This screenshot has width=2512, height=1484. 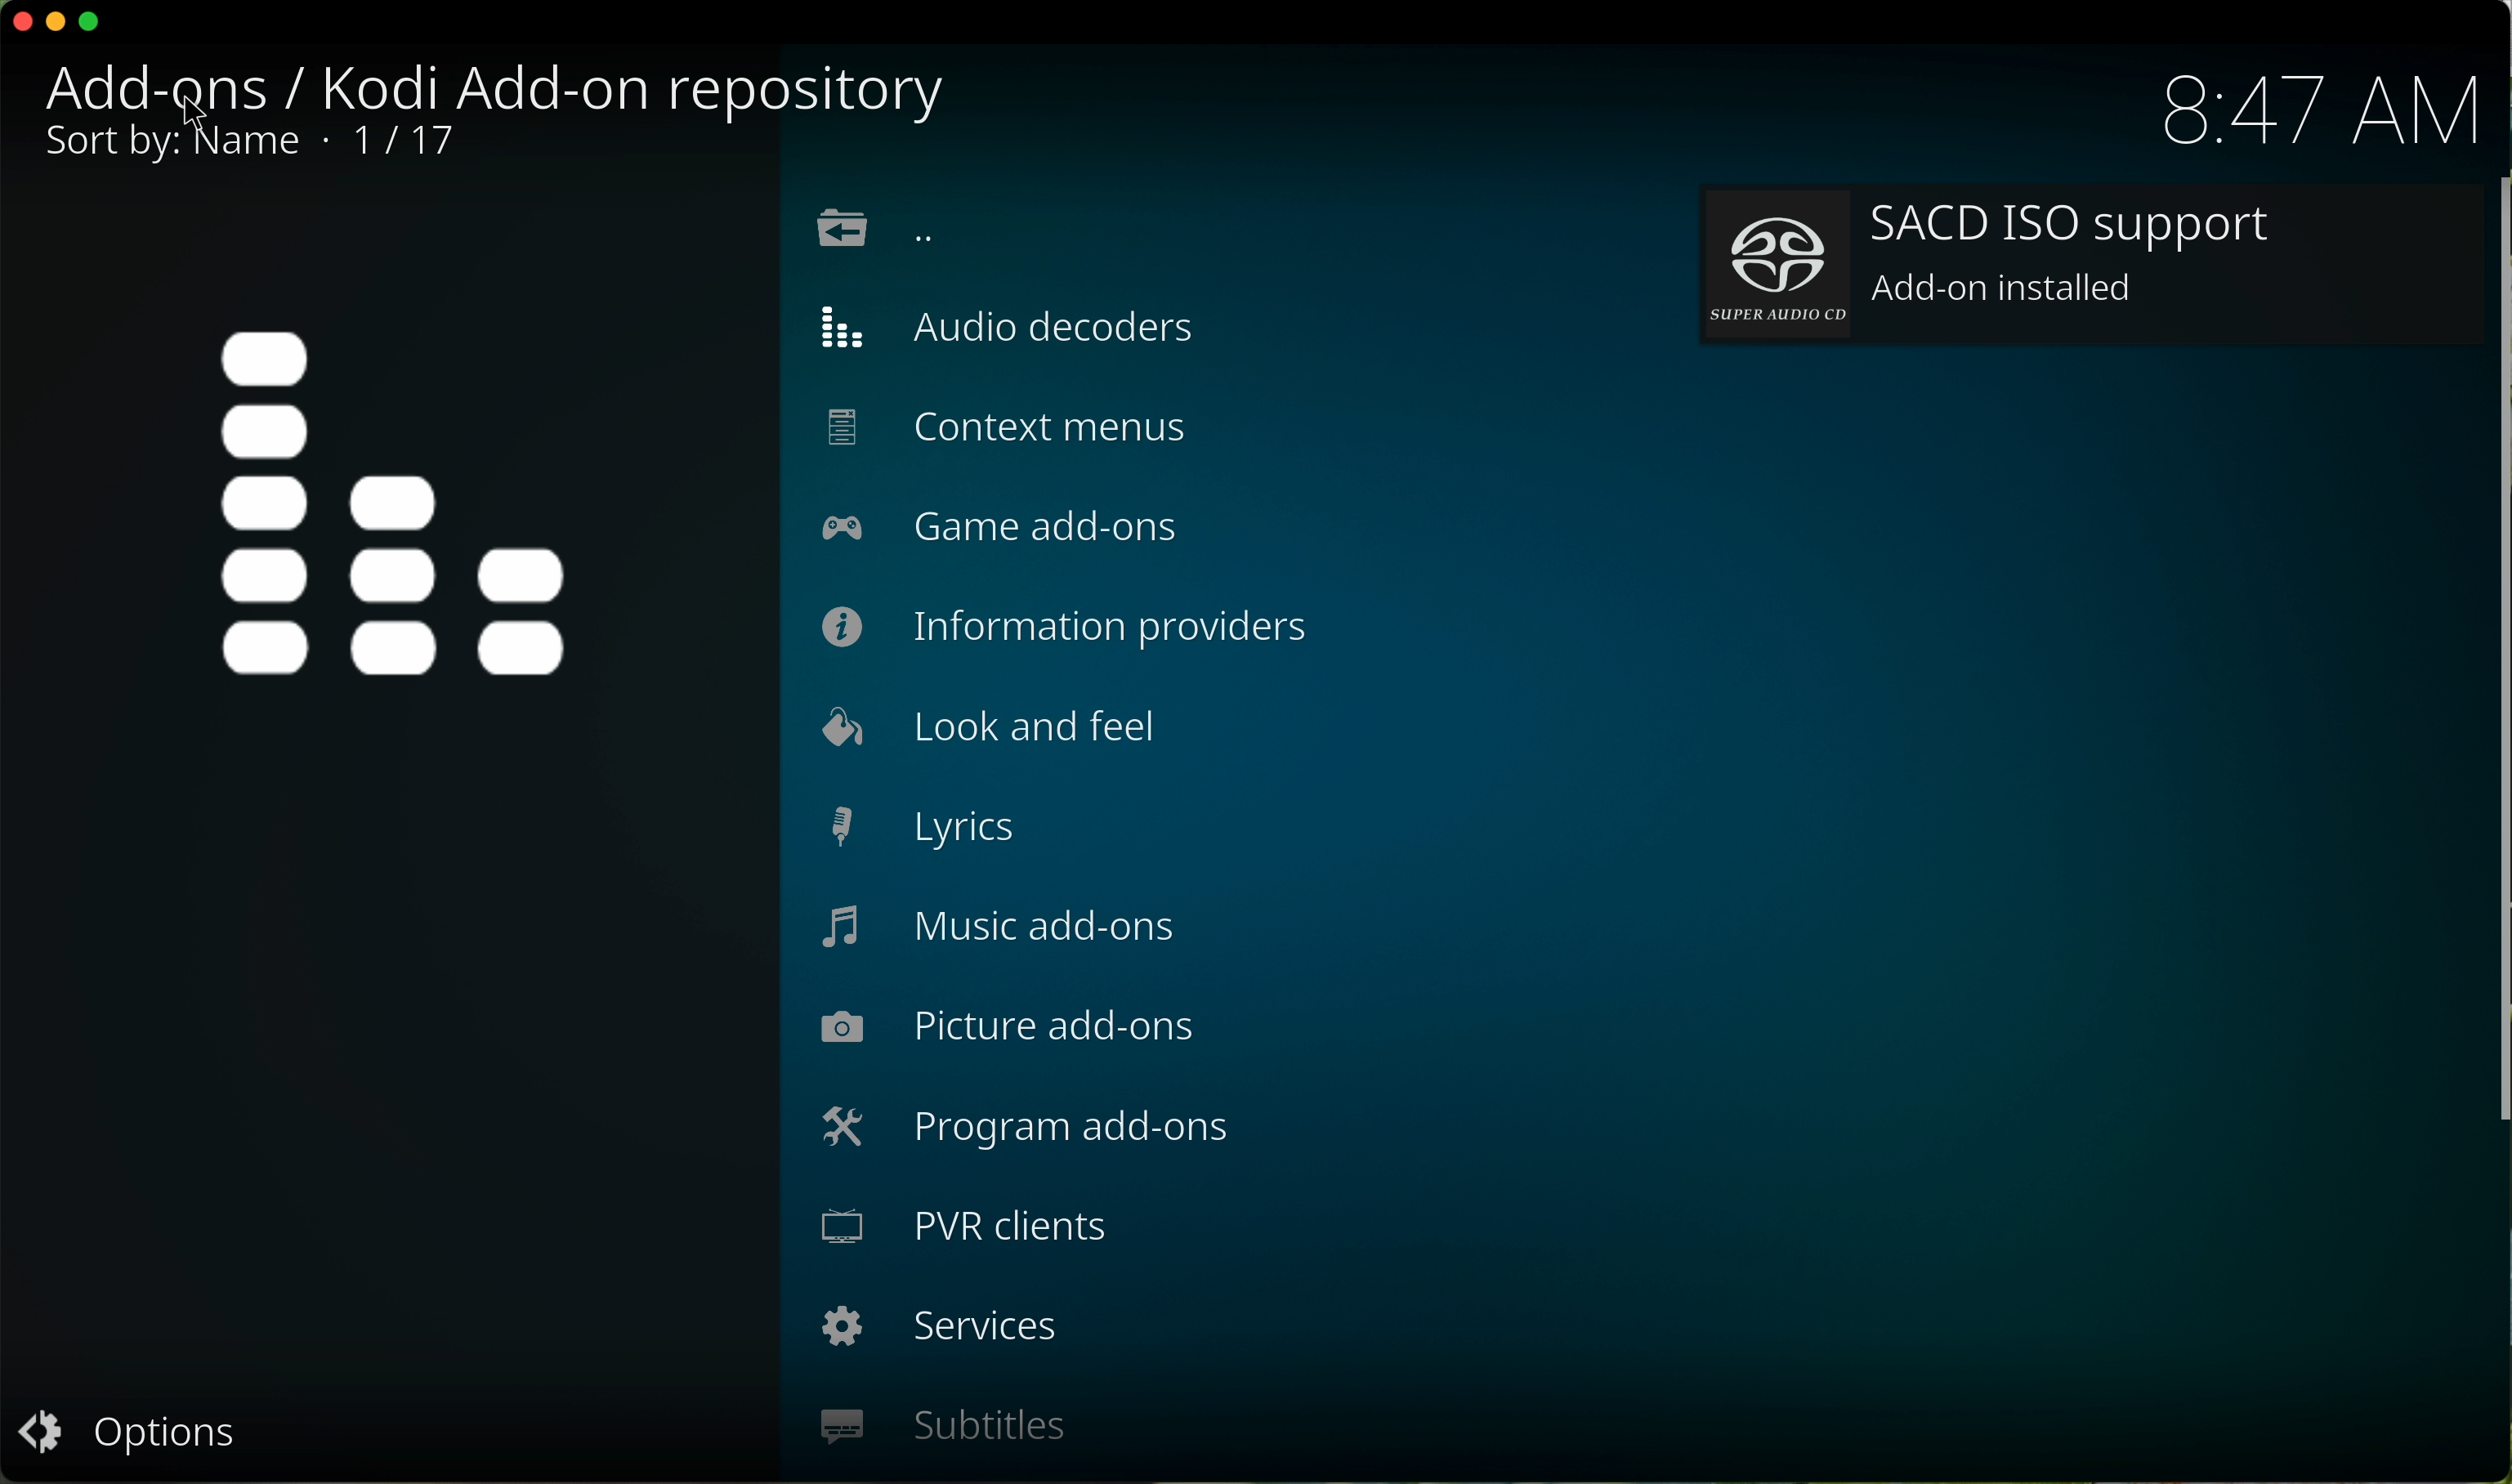 What do you see at coordinates (2316, 107) in the screenshot?
I see `hour` at bounding box center [2316, 107].